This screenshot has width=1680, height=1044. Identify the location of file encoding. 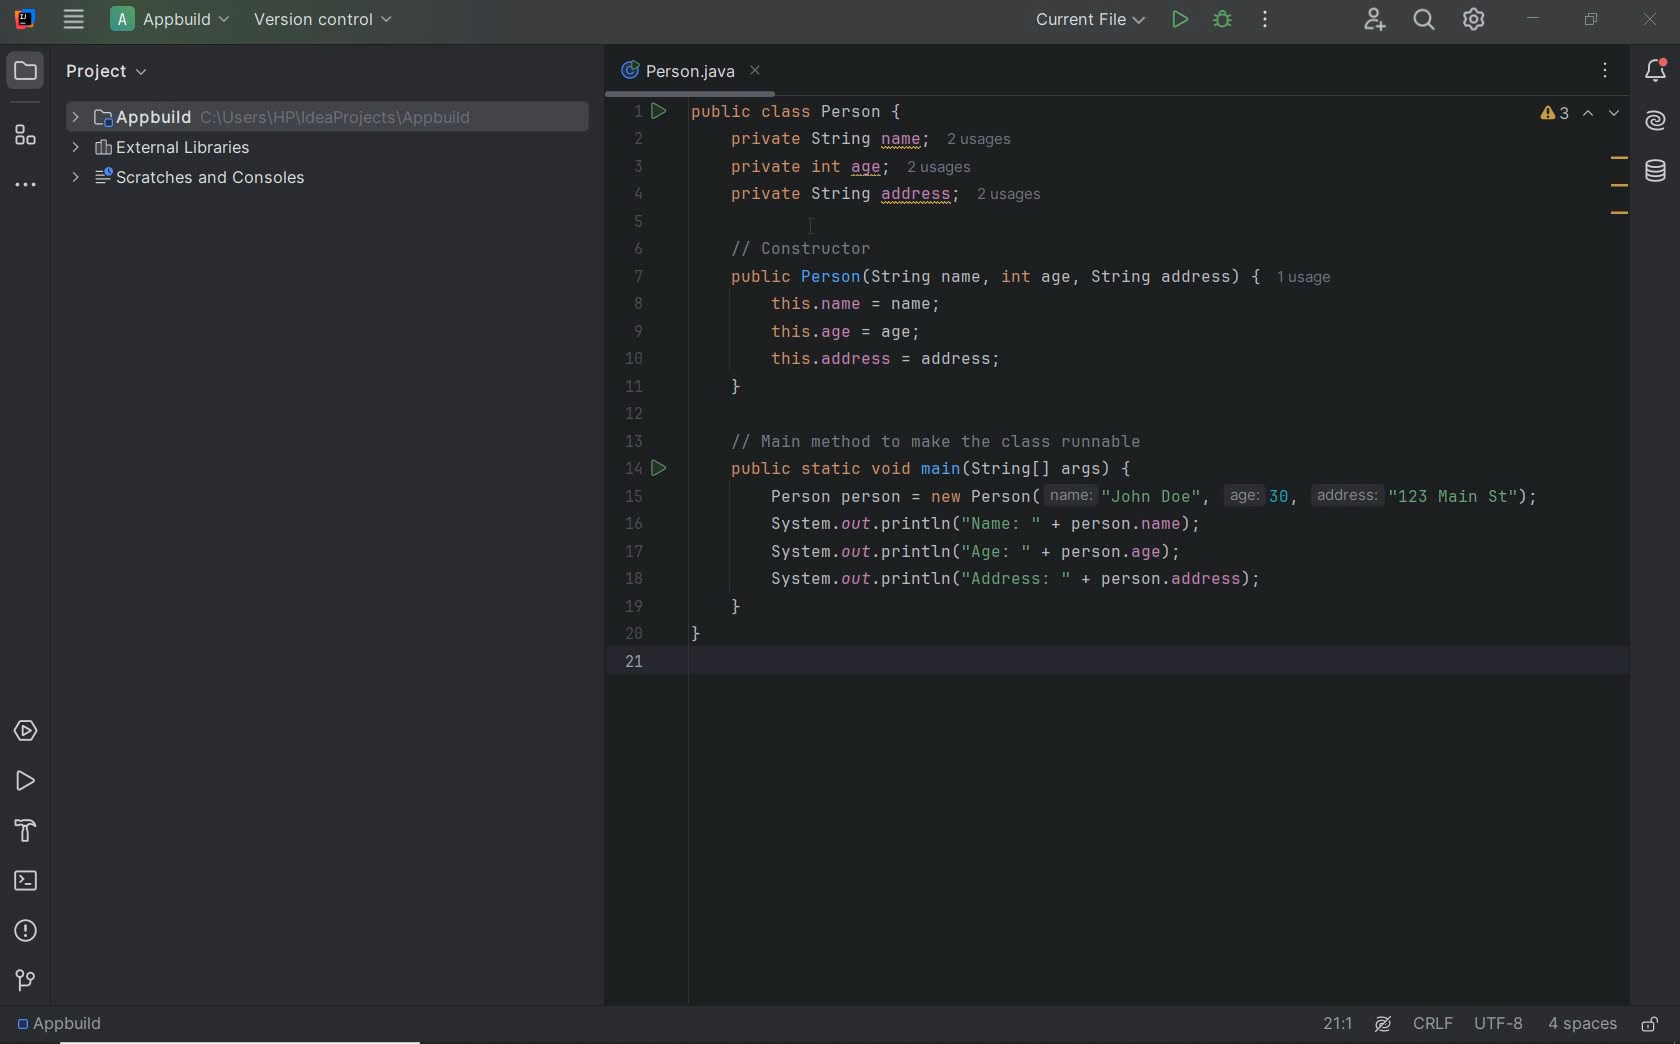
(1500, 1024).